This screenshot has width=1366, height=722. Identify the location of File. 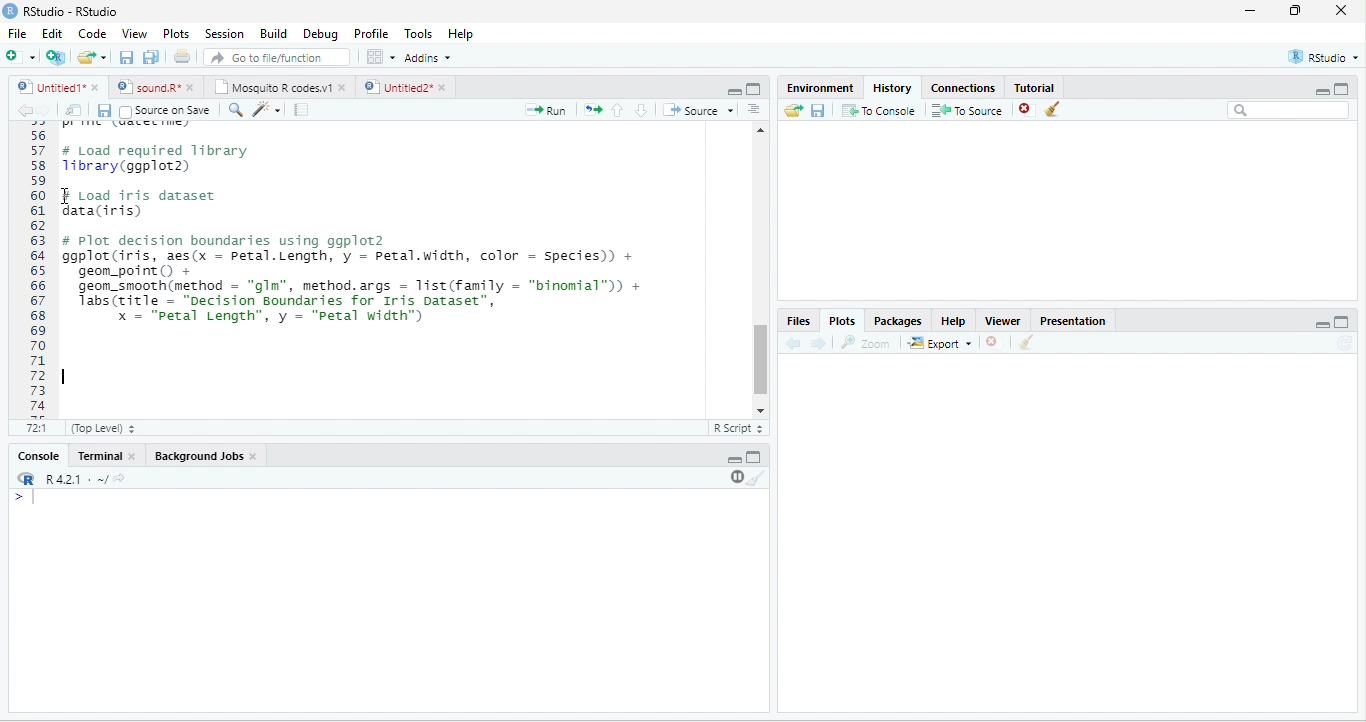
(17, 33).